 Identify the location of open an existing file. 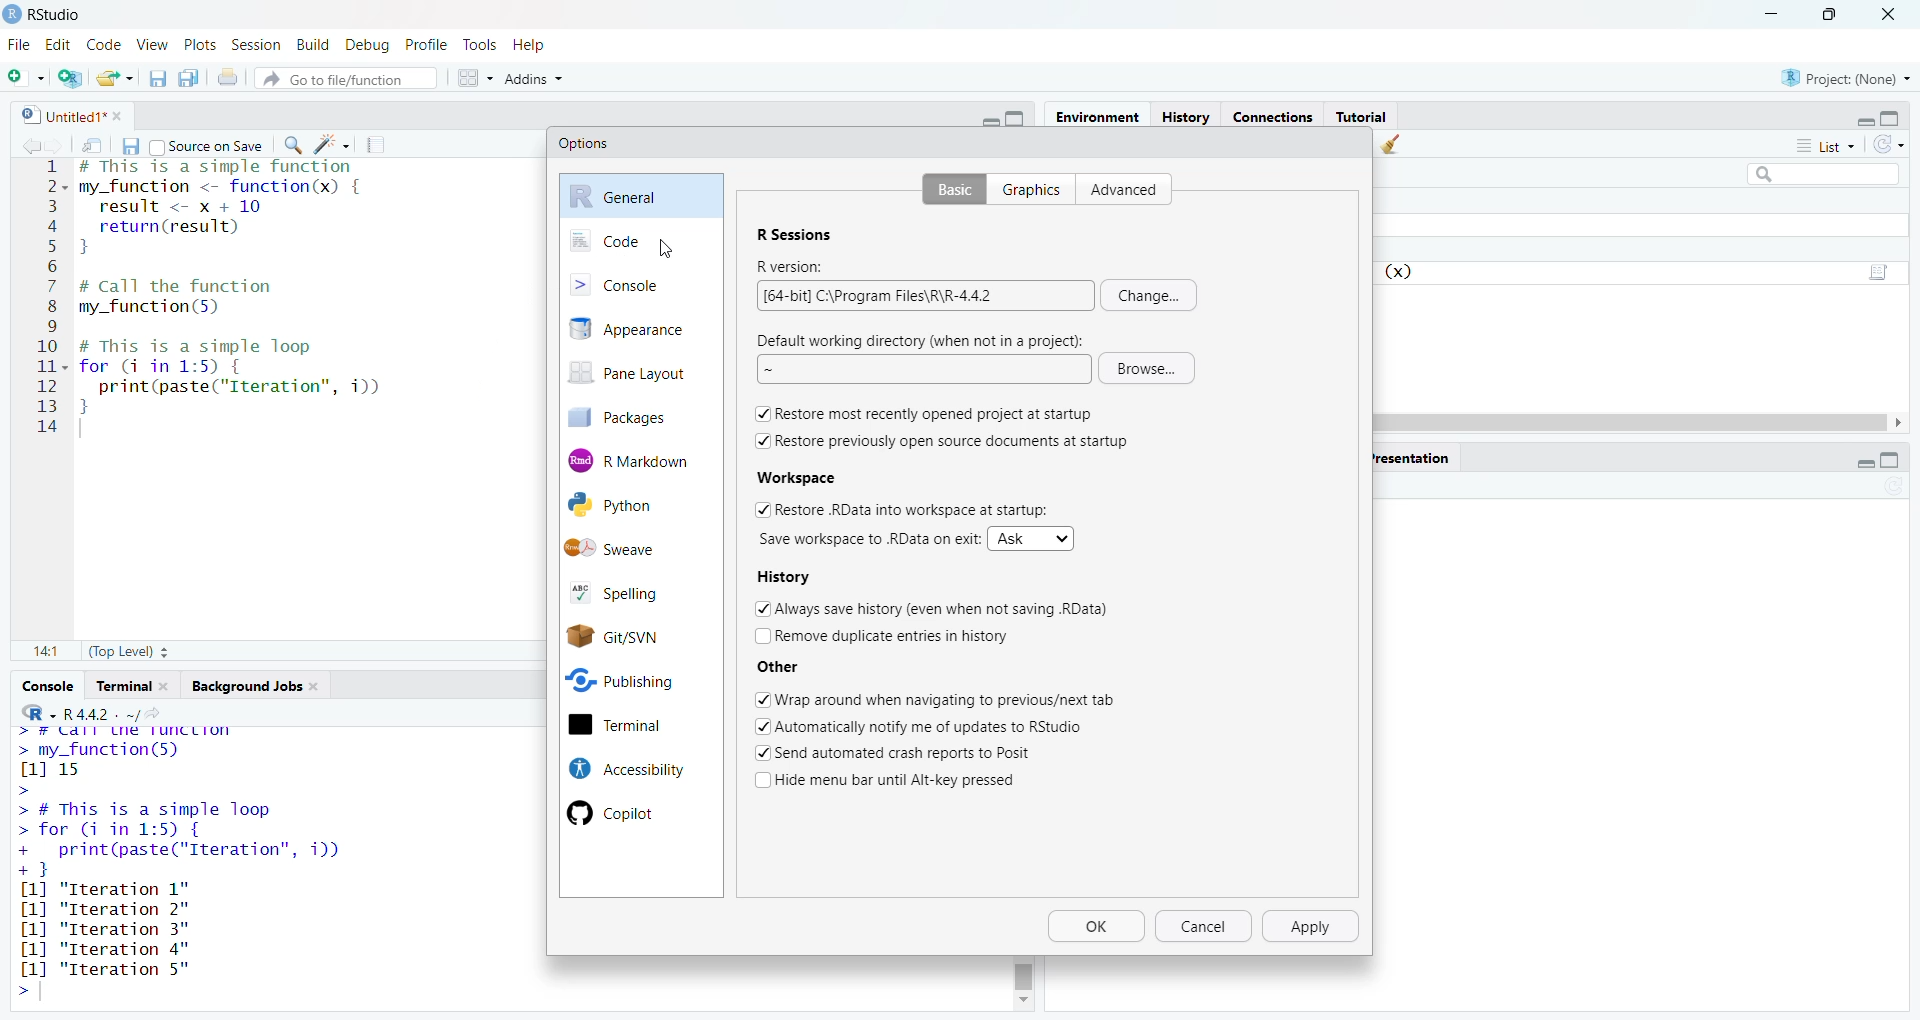
(116, 76).